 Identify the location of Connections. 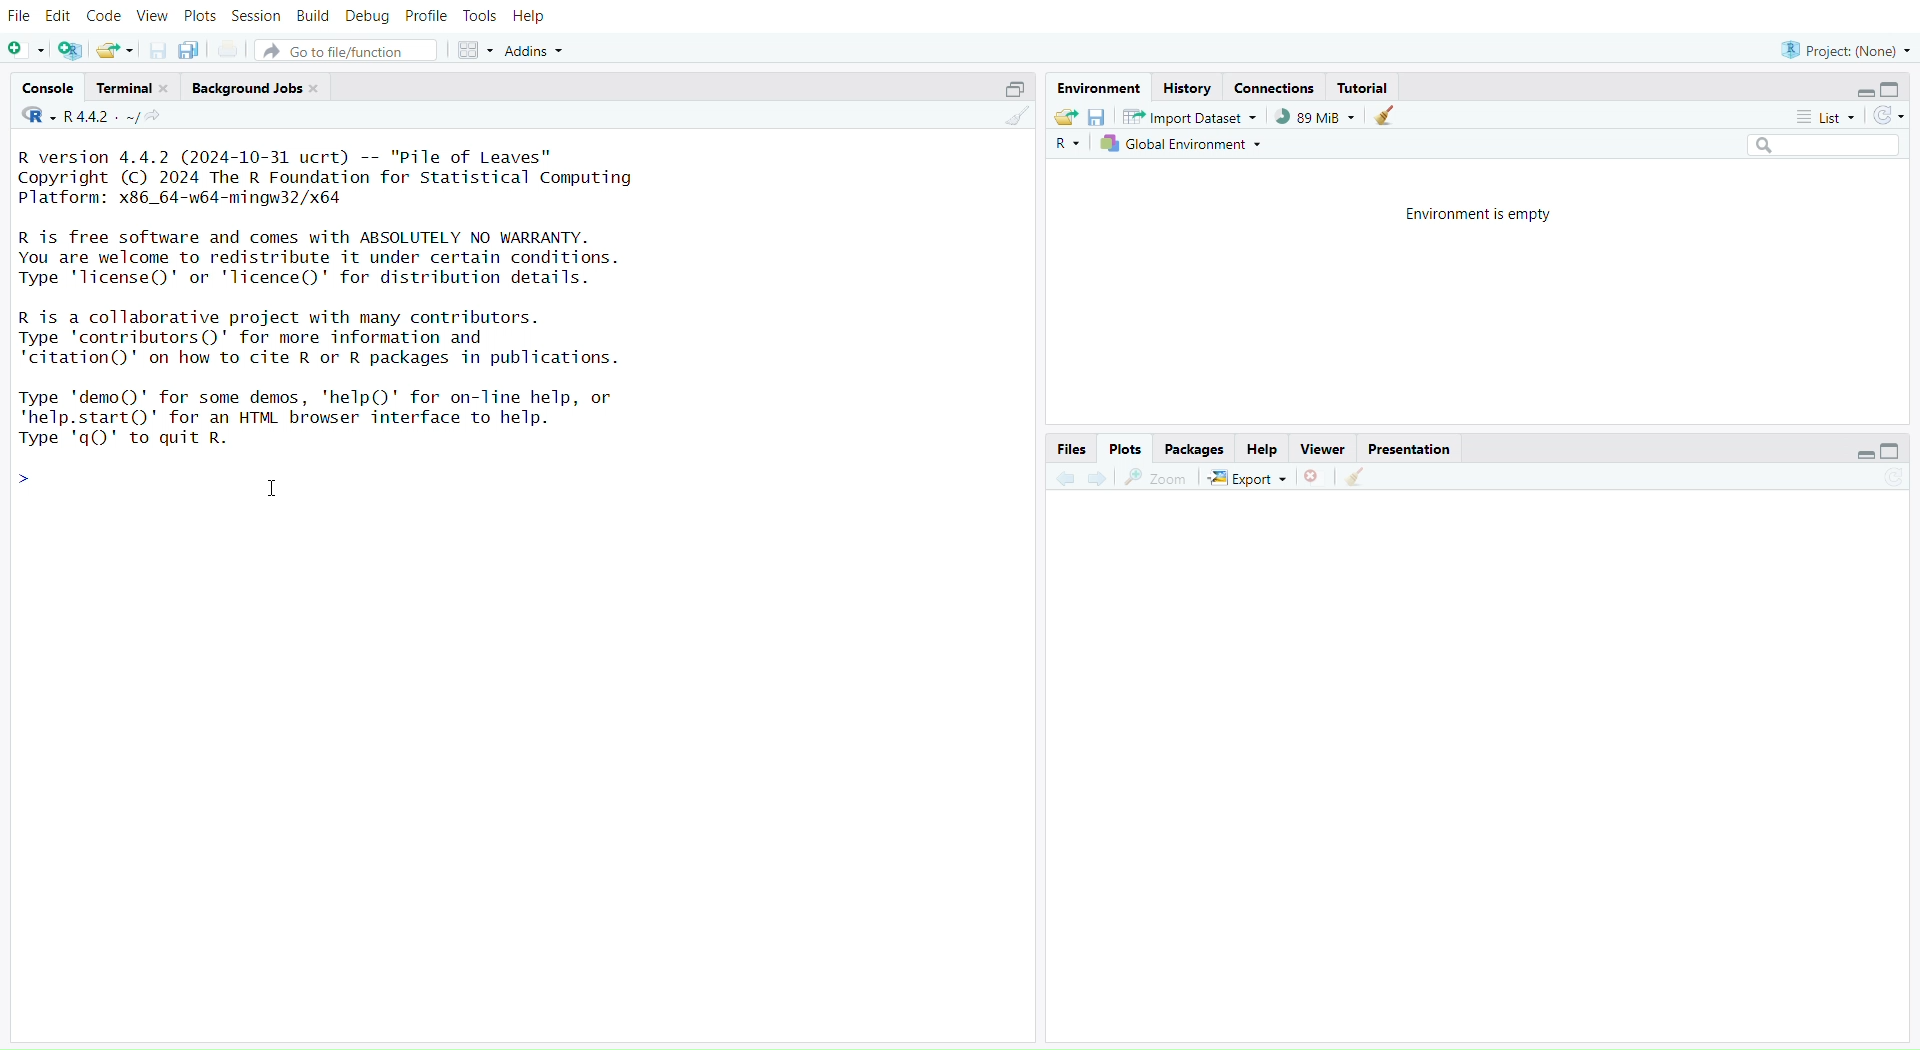
(1273, 87).